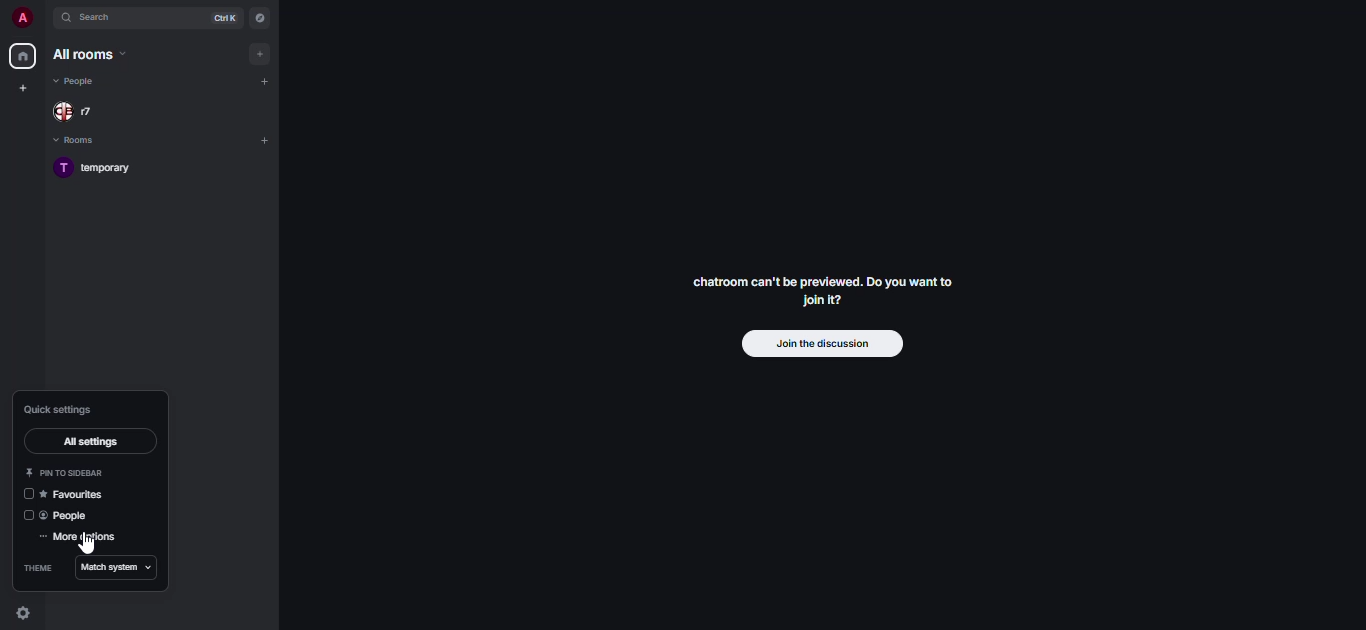 The image size is (1366, 630). Describe the element at coordinates (21, 55) in the screenshot. I see `home` at that location.